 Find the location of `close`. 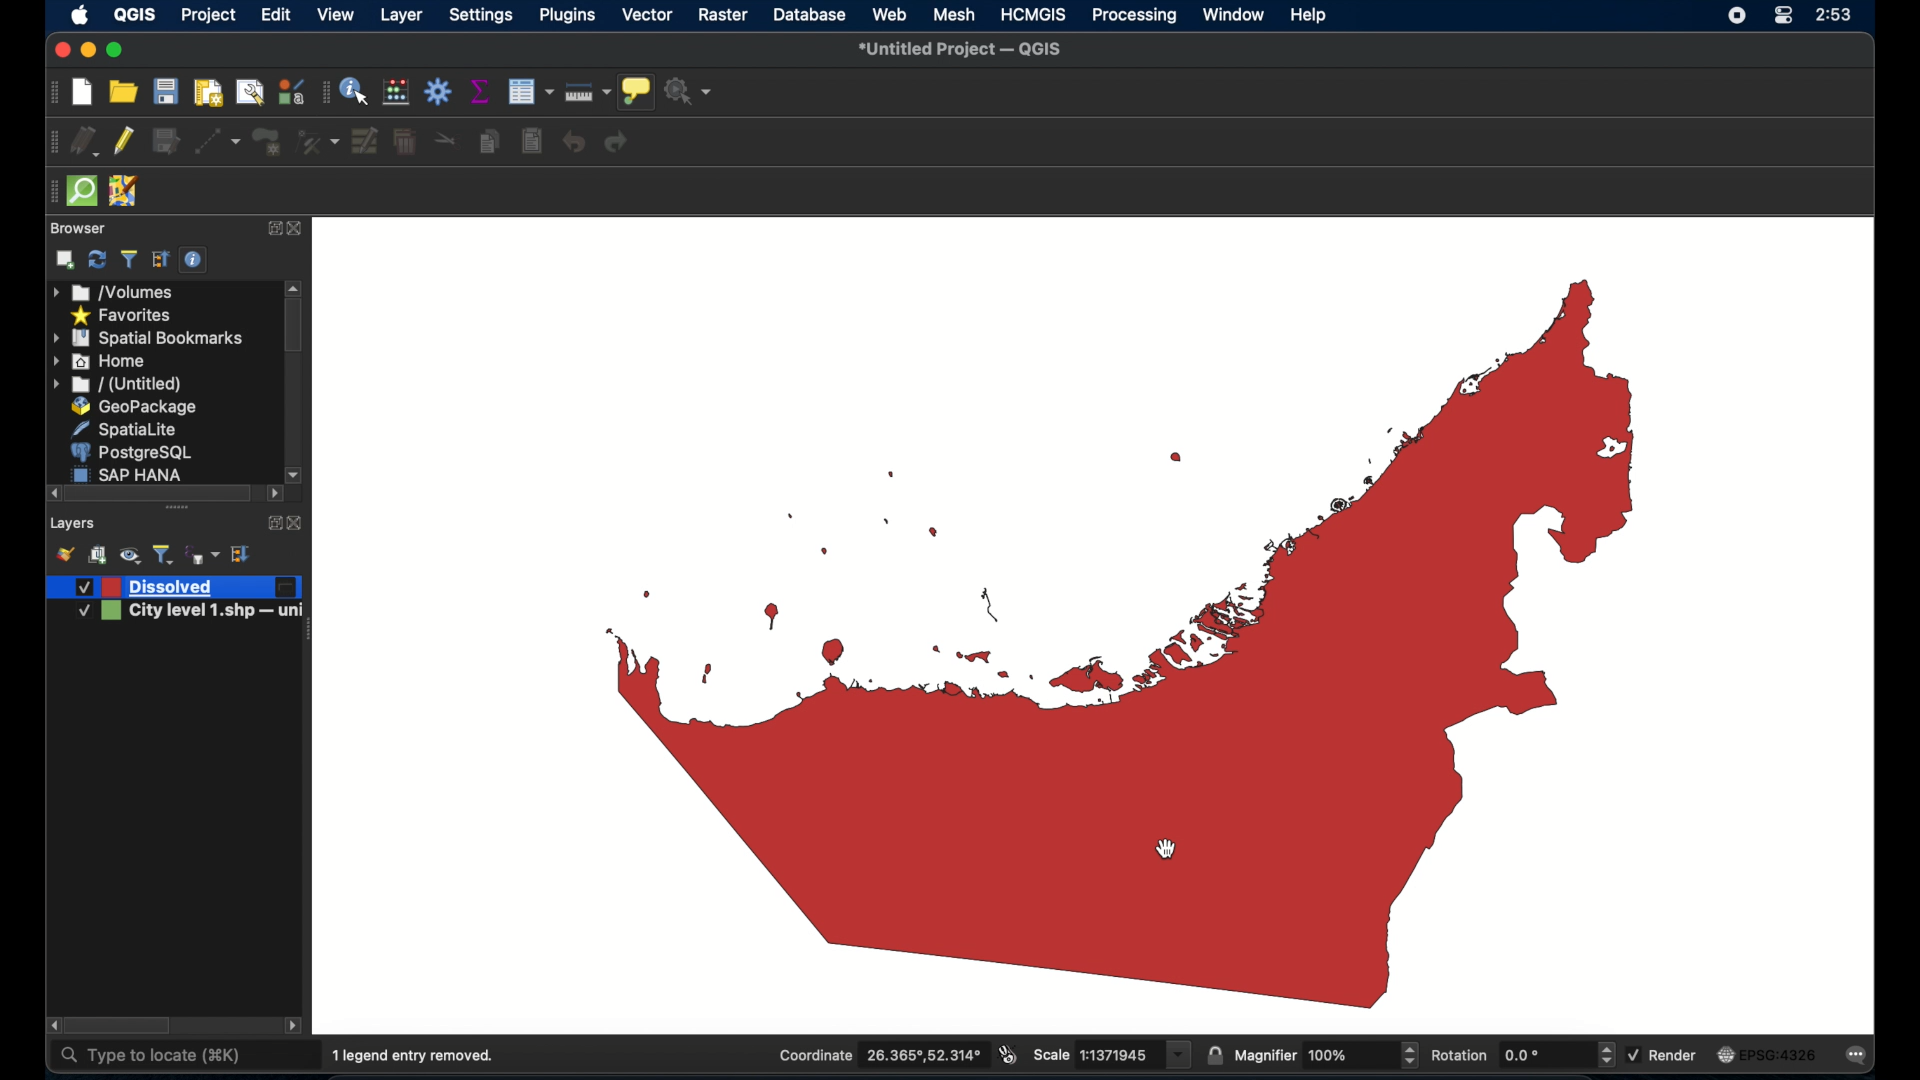

close is located at coordinates (297, 229).